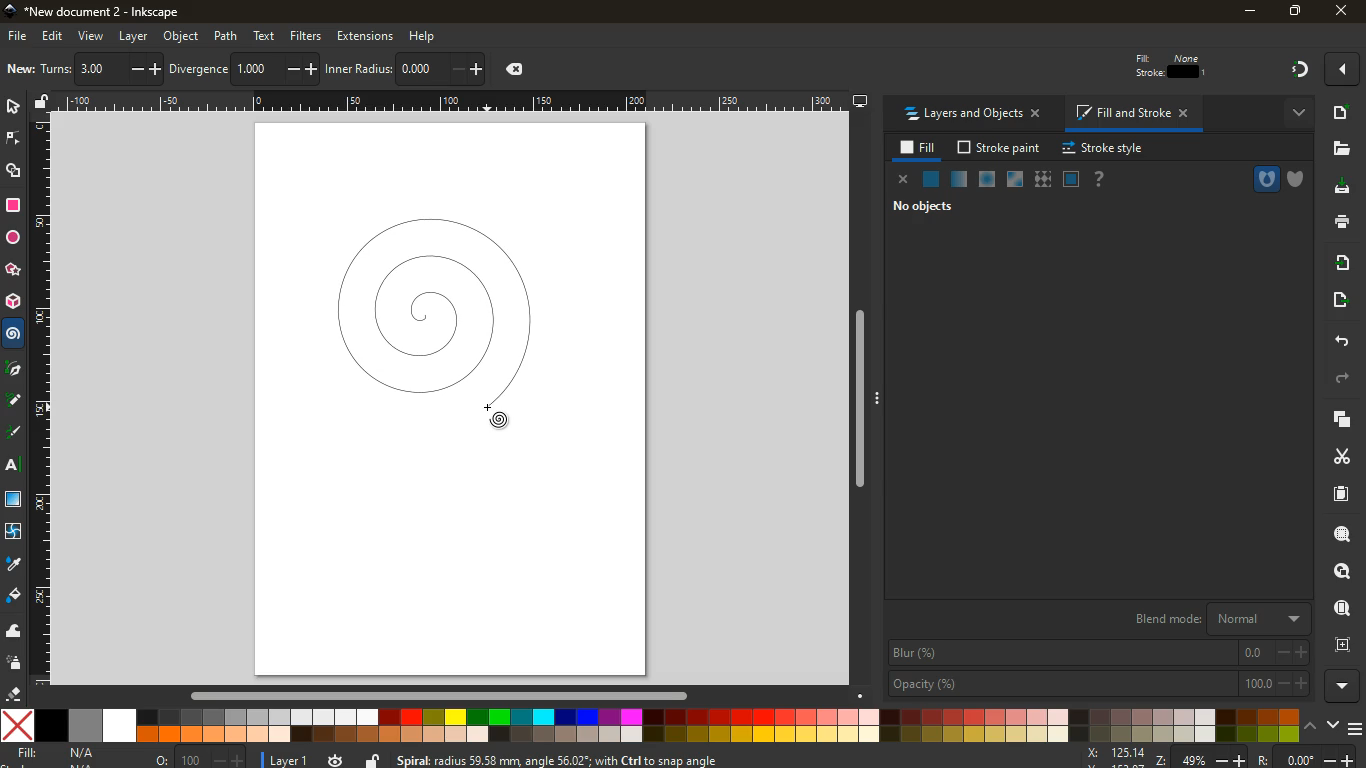  Describe the element at coordinates (1347, 379) in the screenshot. I see `forward` at that location.